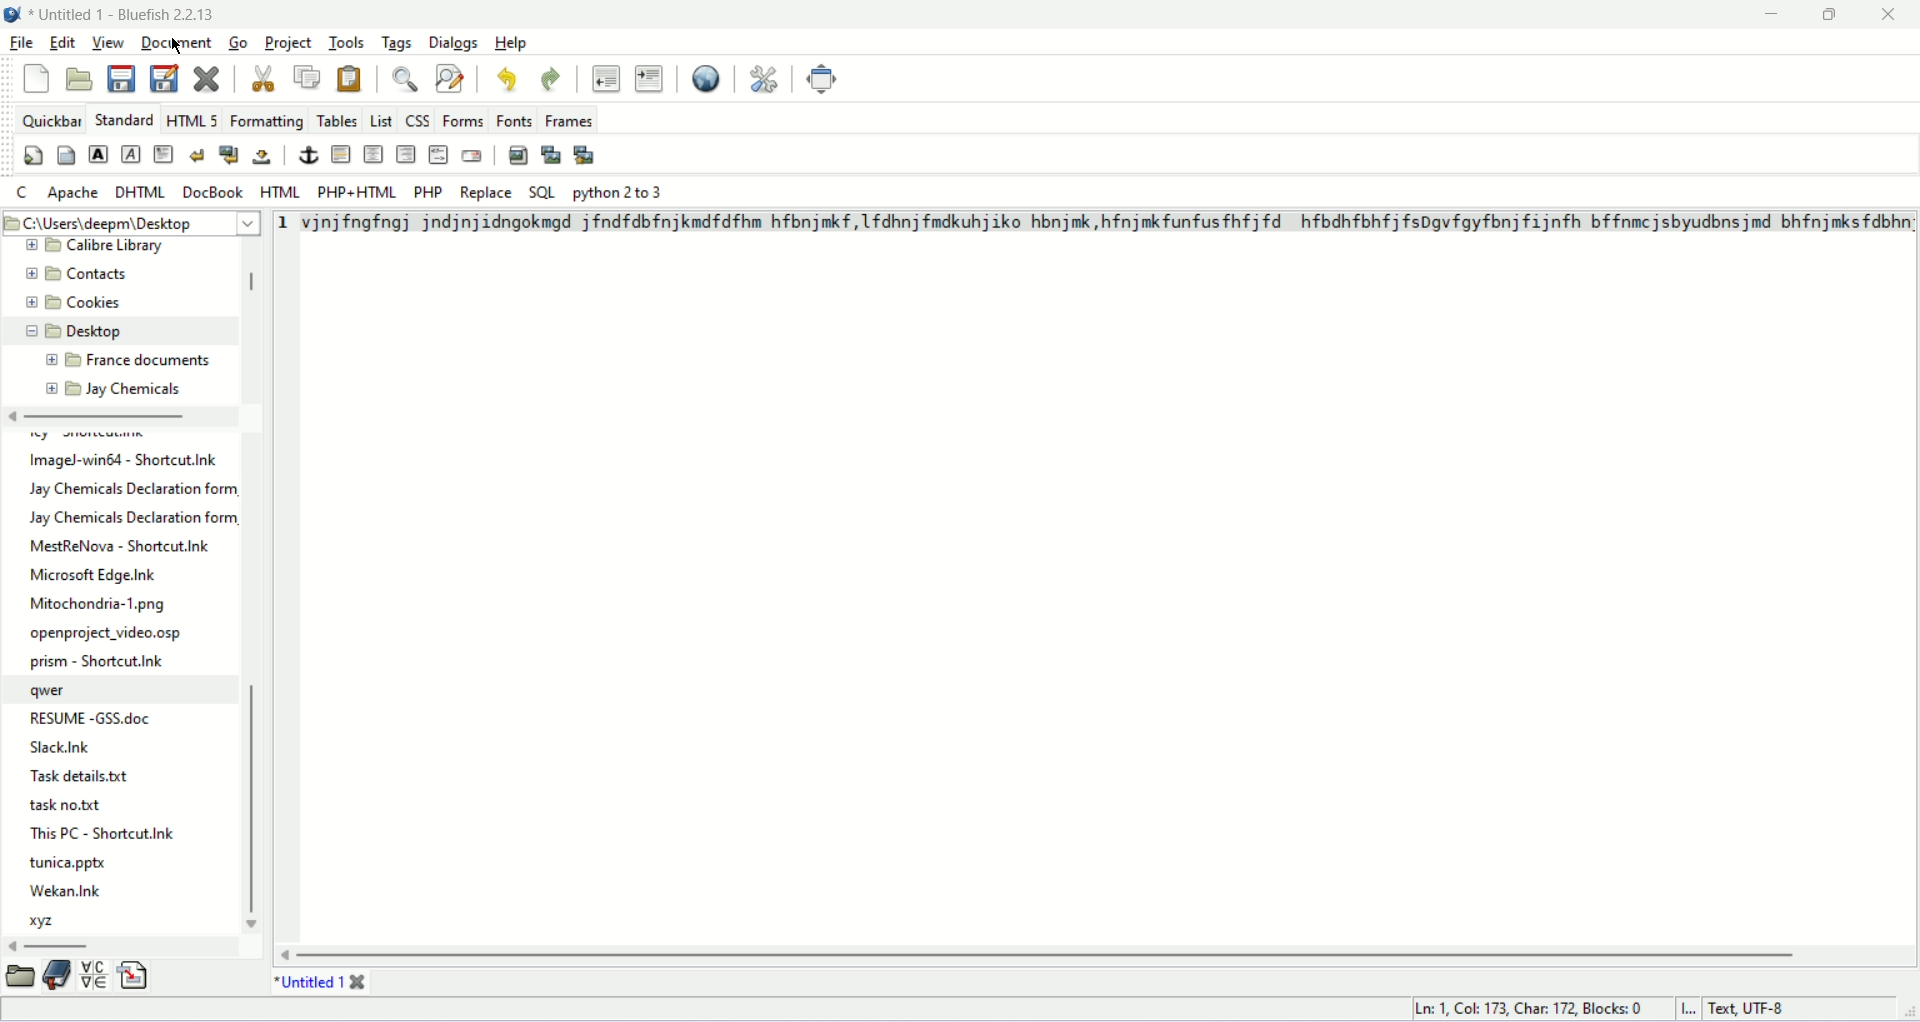  I want to click on horizontal scroll bar, so click(61, 945).